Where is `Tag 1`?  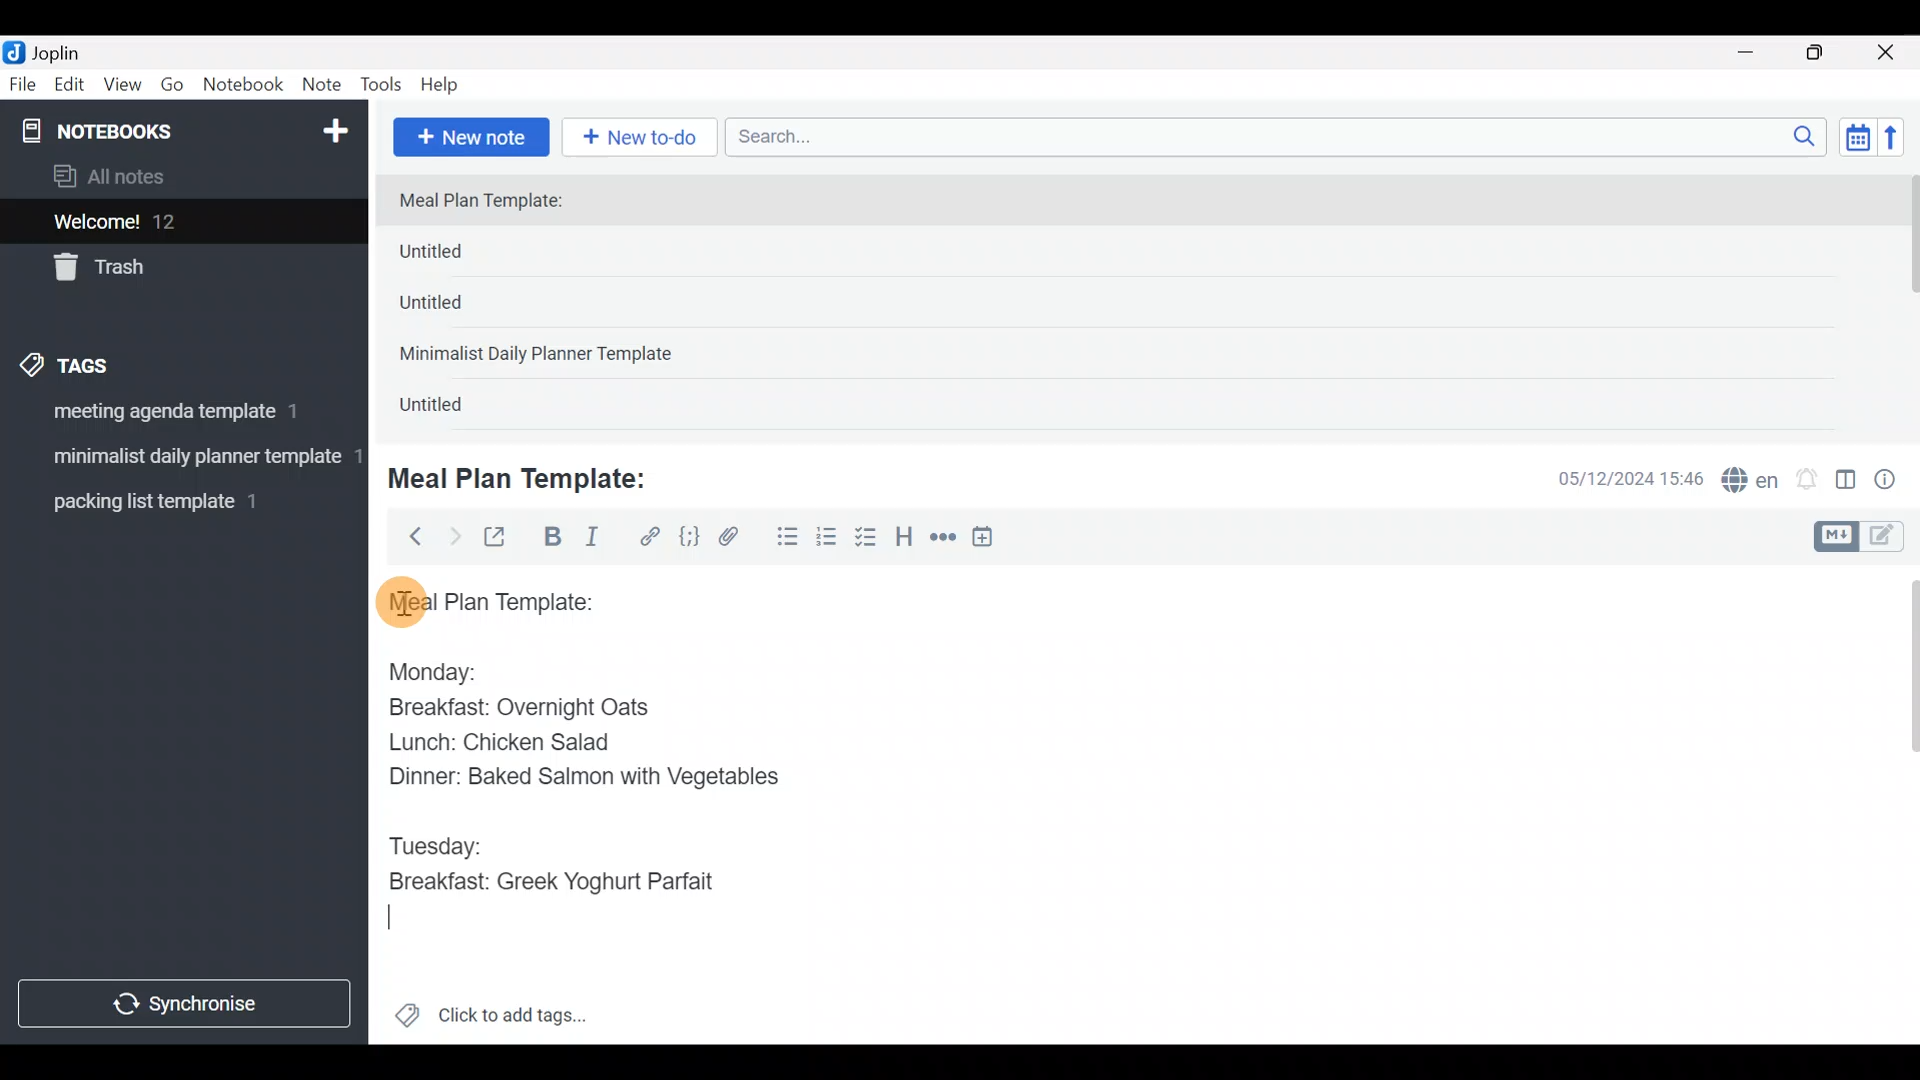 Tag 1 is located at coordinates (178, 417).